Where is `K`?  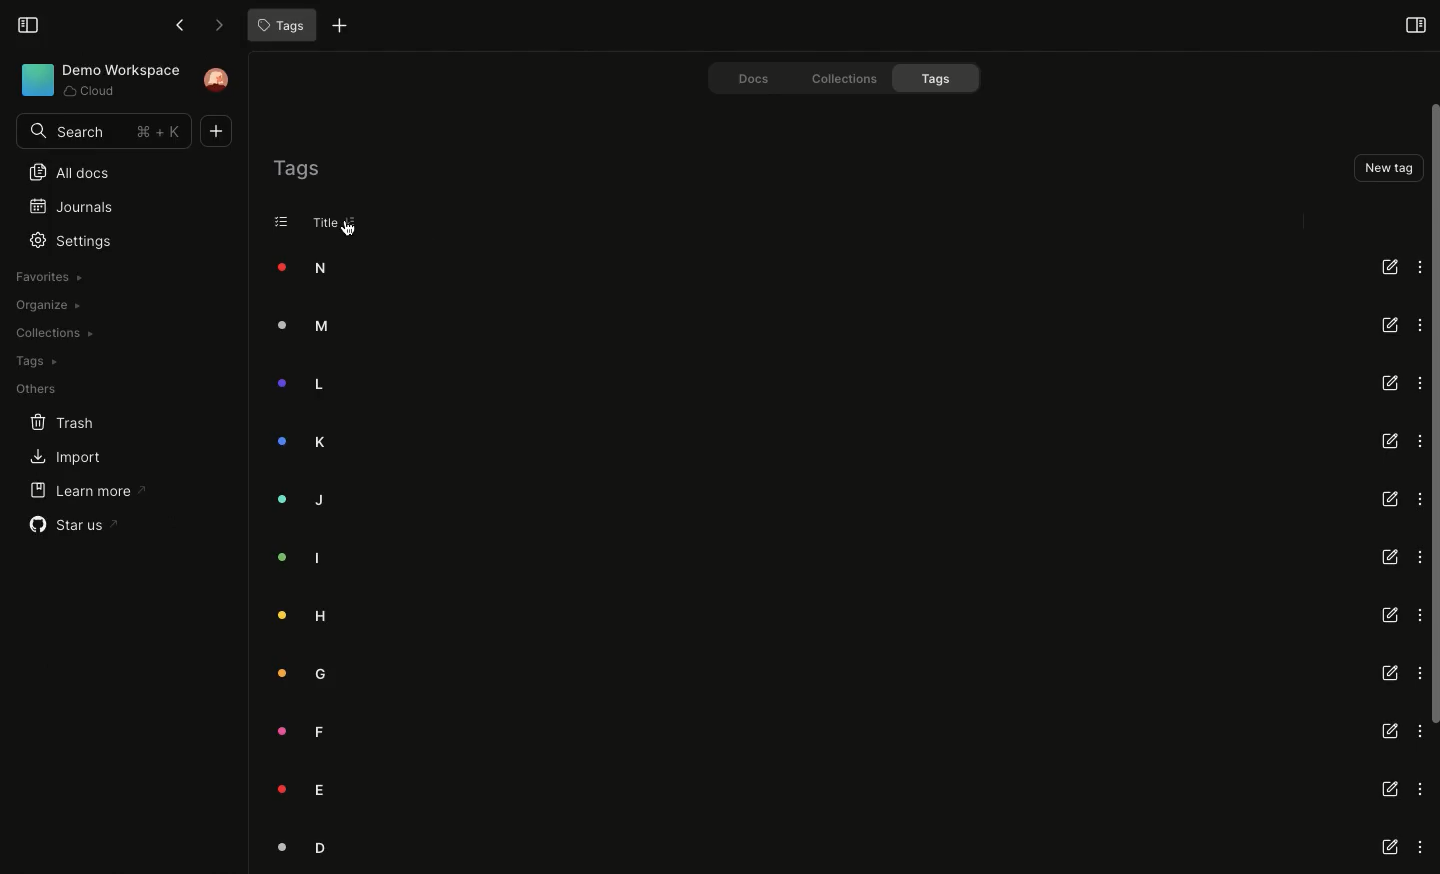
K is located at coordinates (300, 440).